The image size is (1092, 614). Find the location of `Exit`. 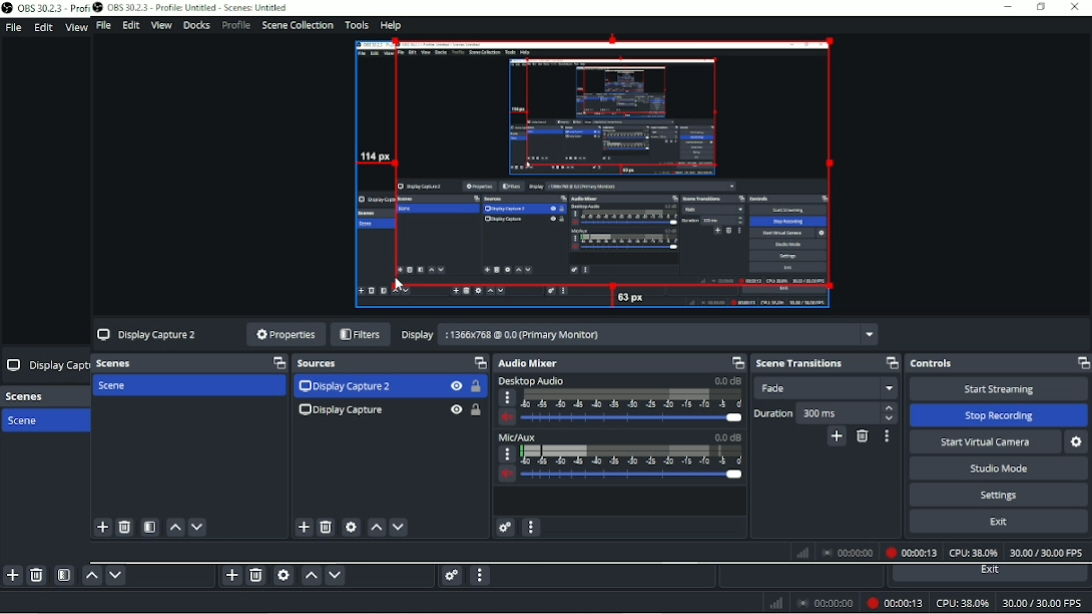

Exit is located at coordinates (1006, 524).